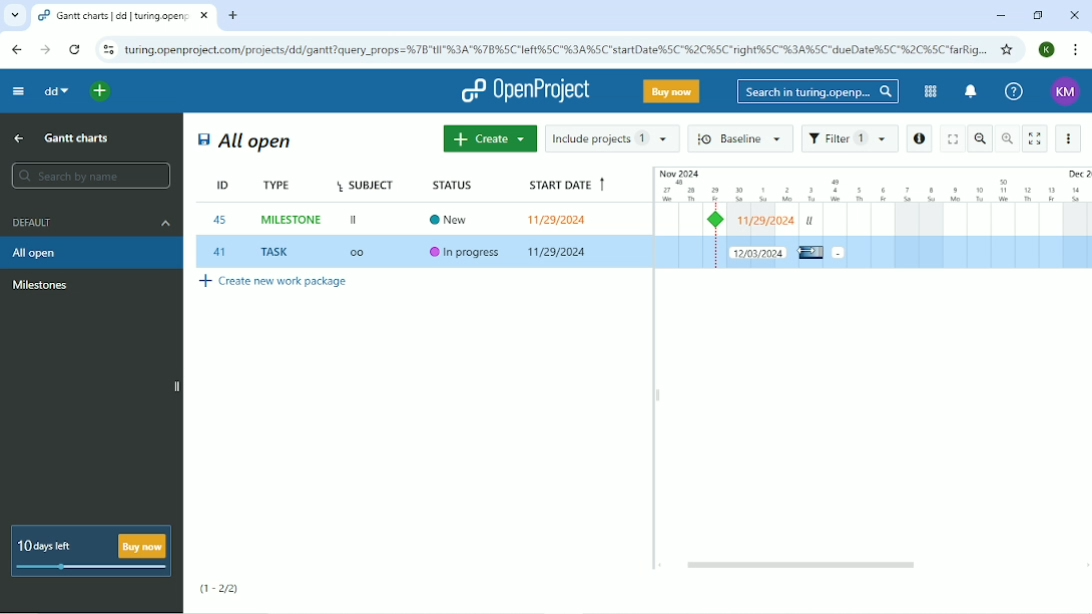  I want to click on 41, so click(220, 252).